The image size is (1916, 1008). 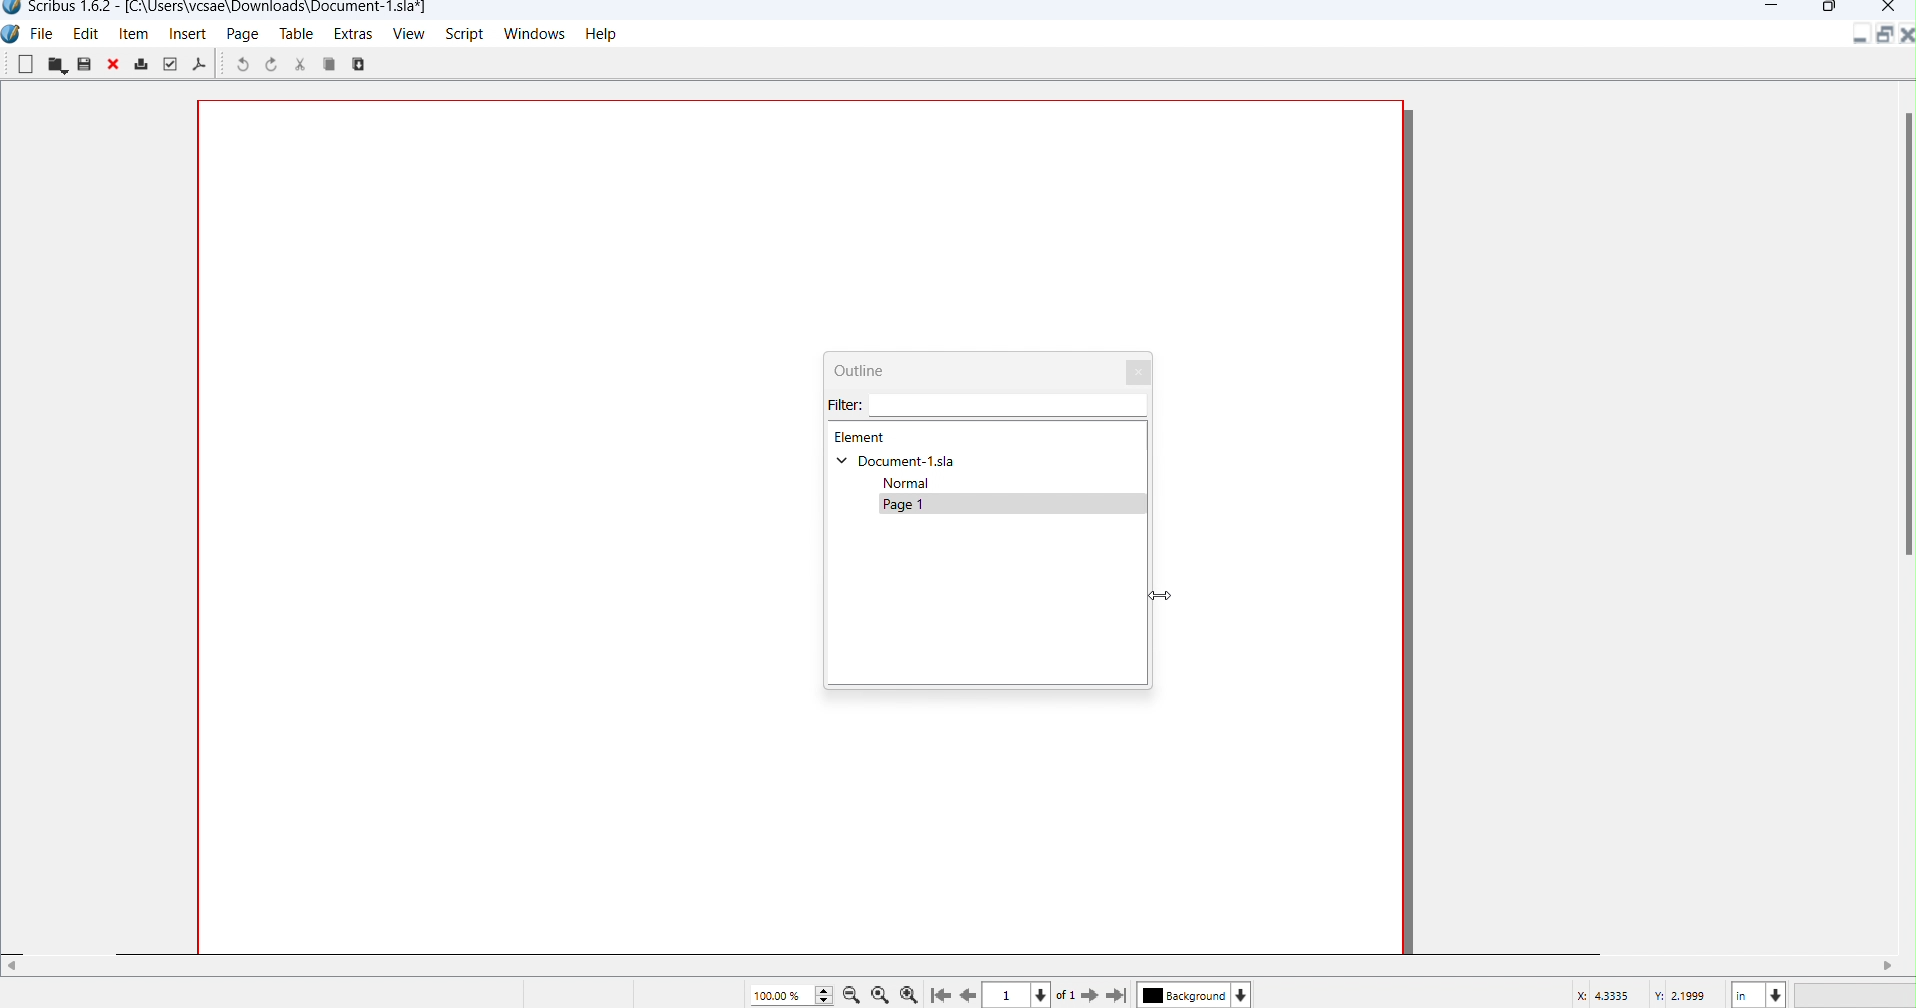 I want to click on , so click(x=332, y=65).